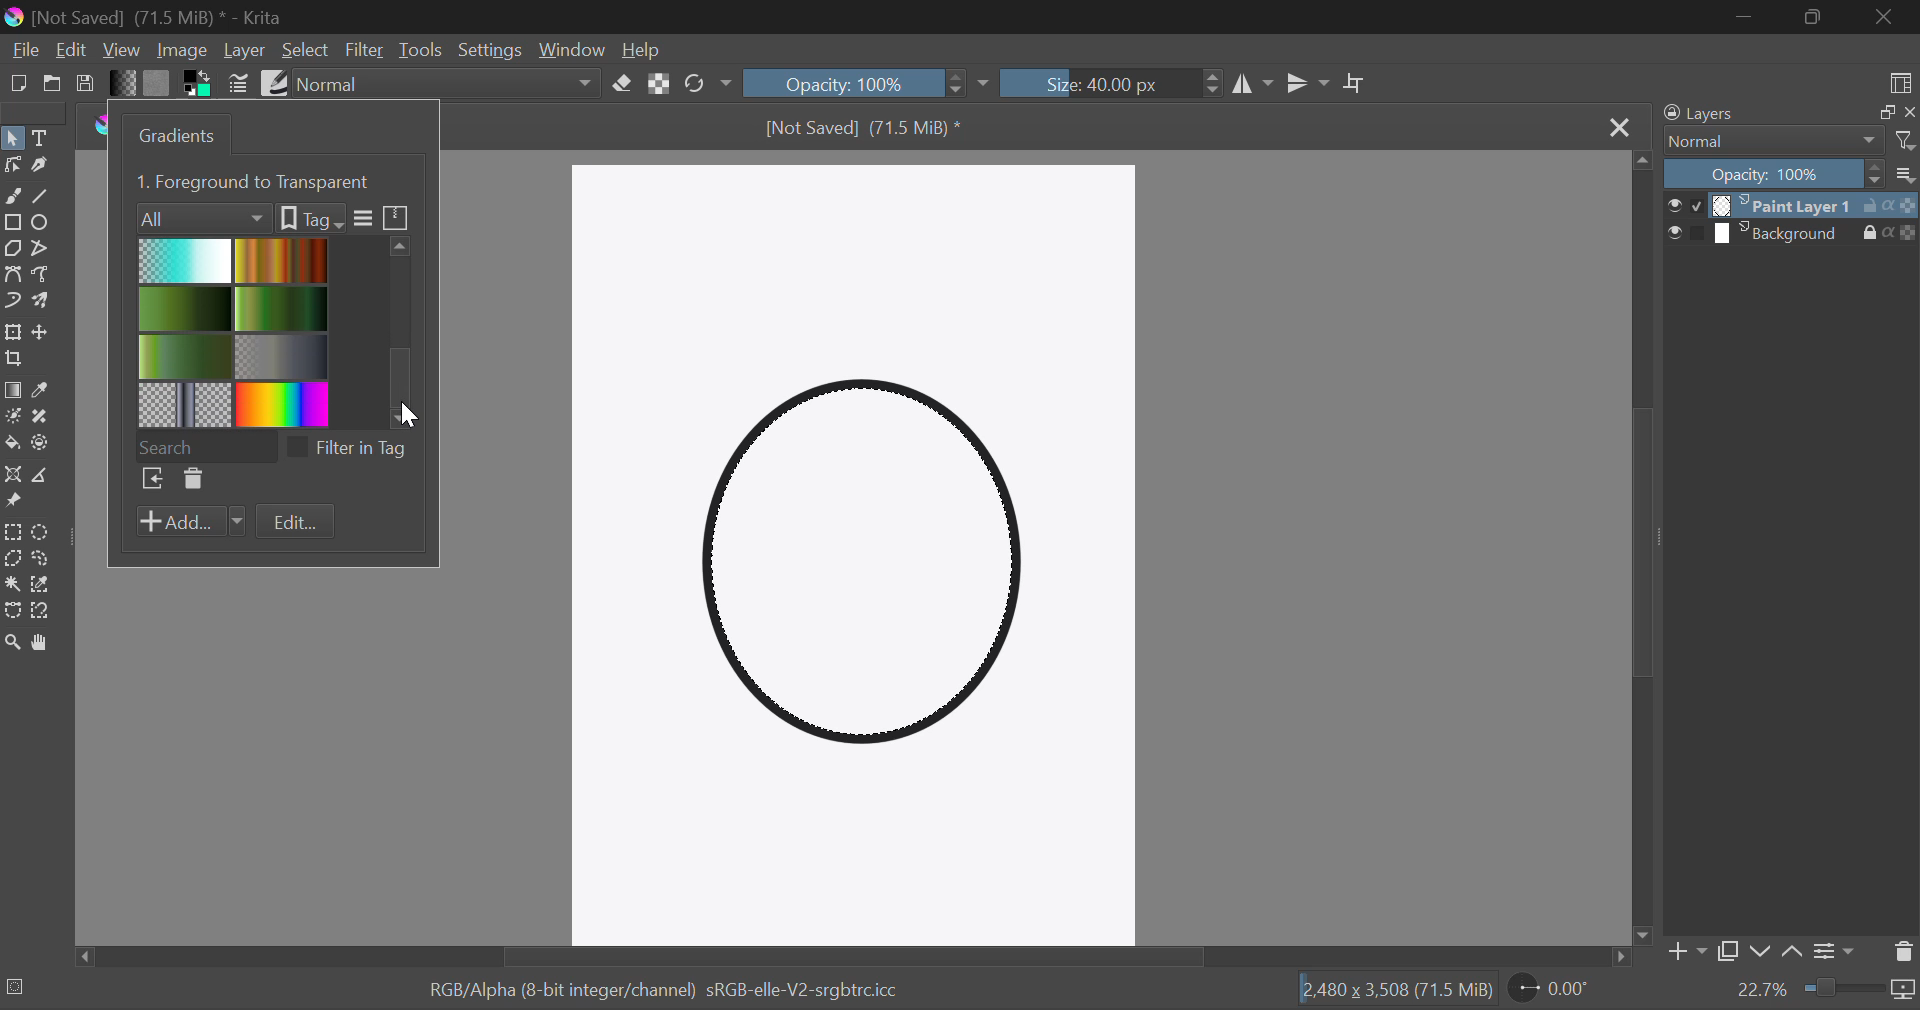 Image resolution: width=1920 pixels, height=1010 pixels. I want to click on Eyedropper, so click(46, 390).